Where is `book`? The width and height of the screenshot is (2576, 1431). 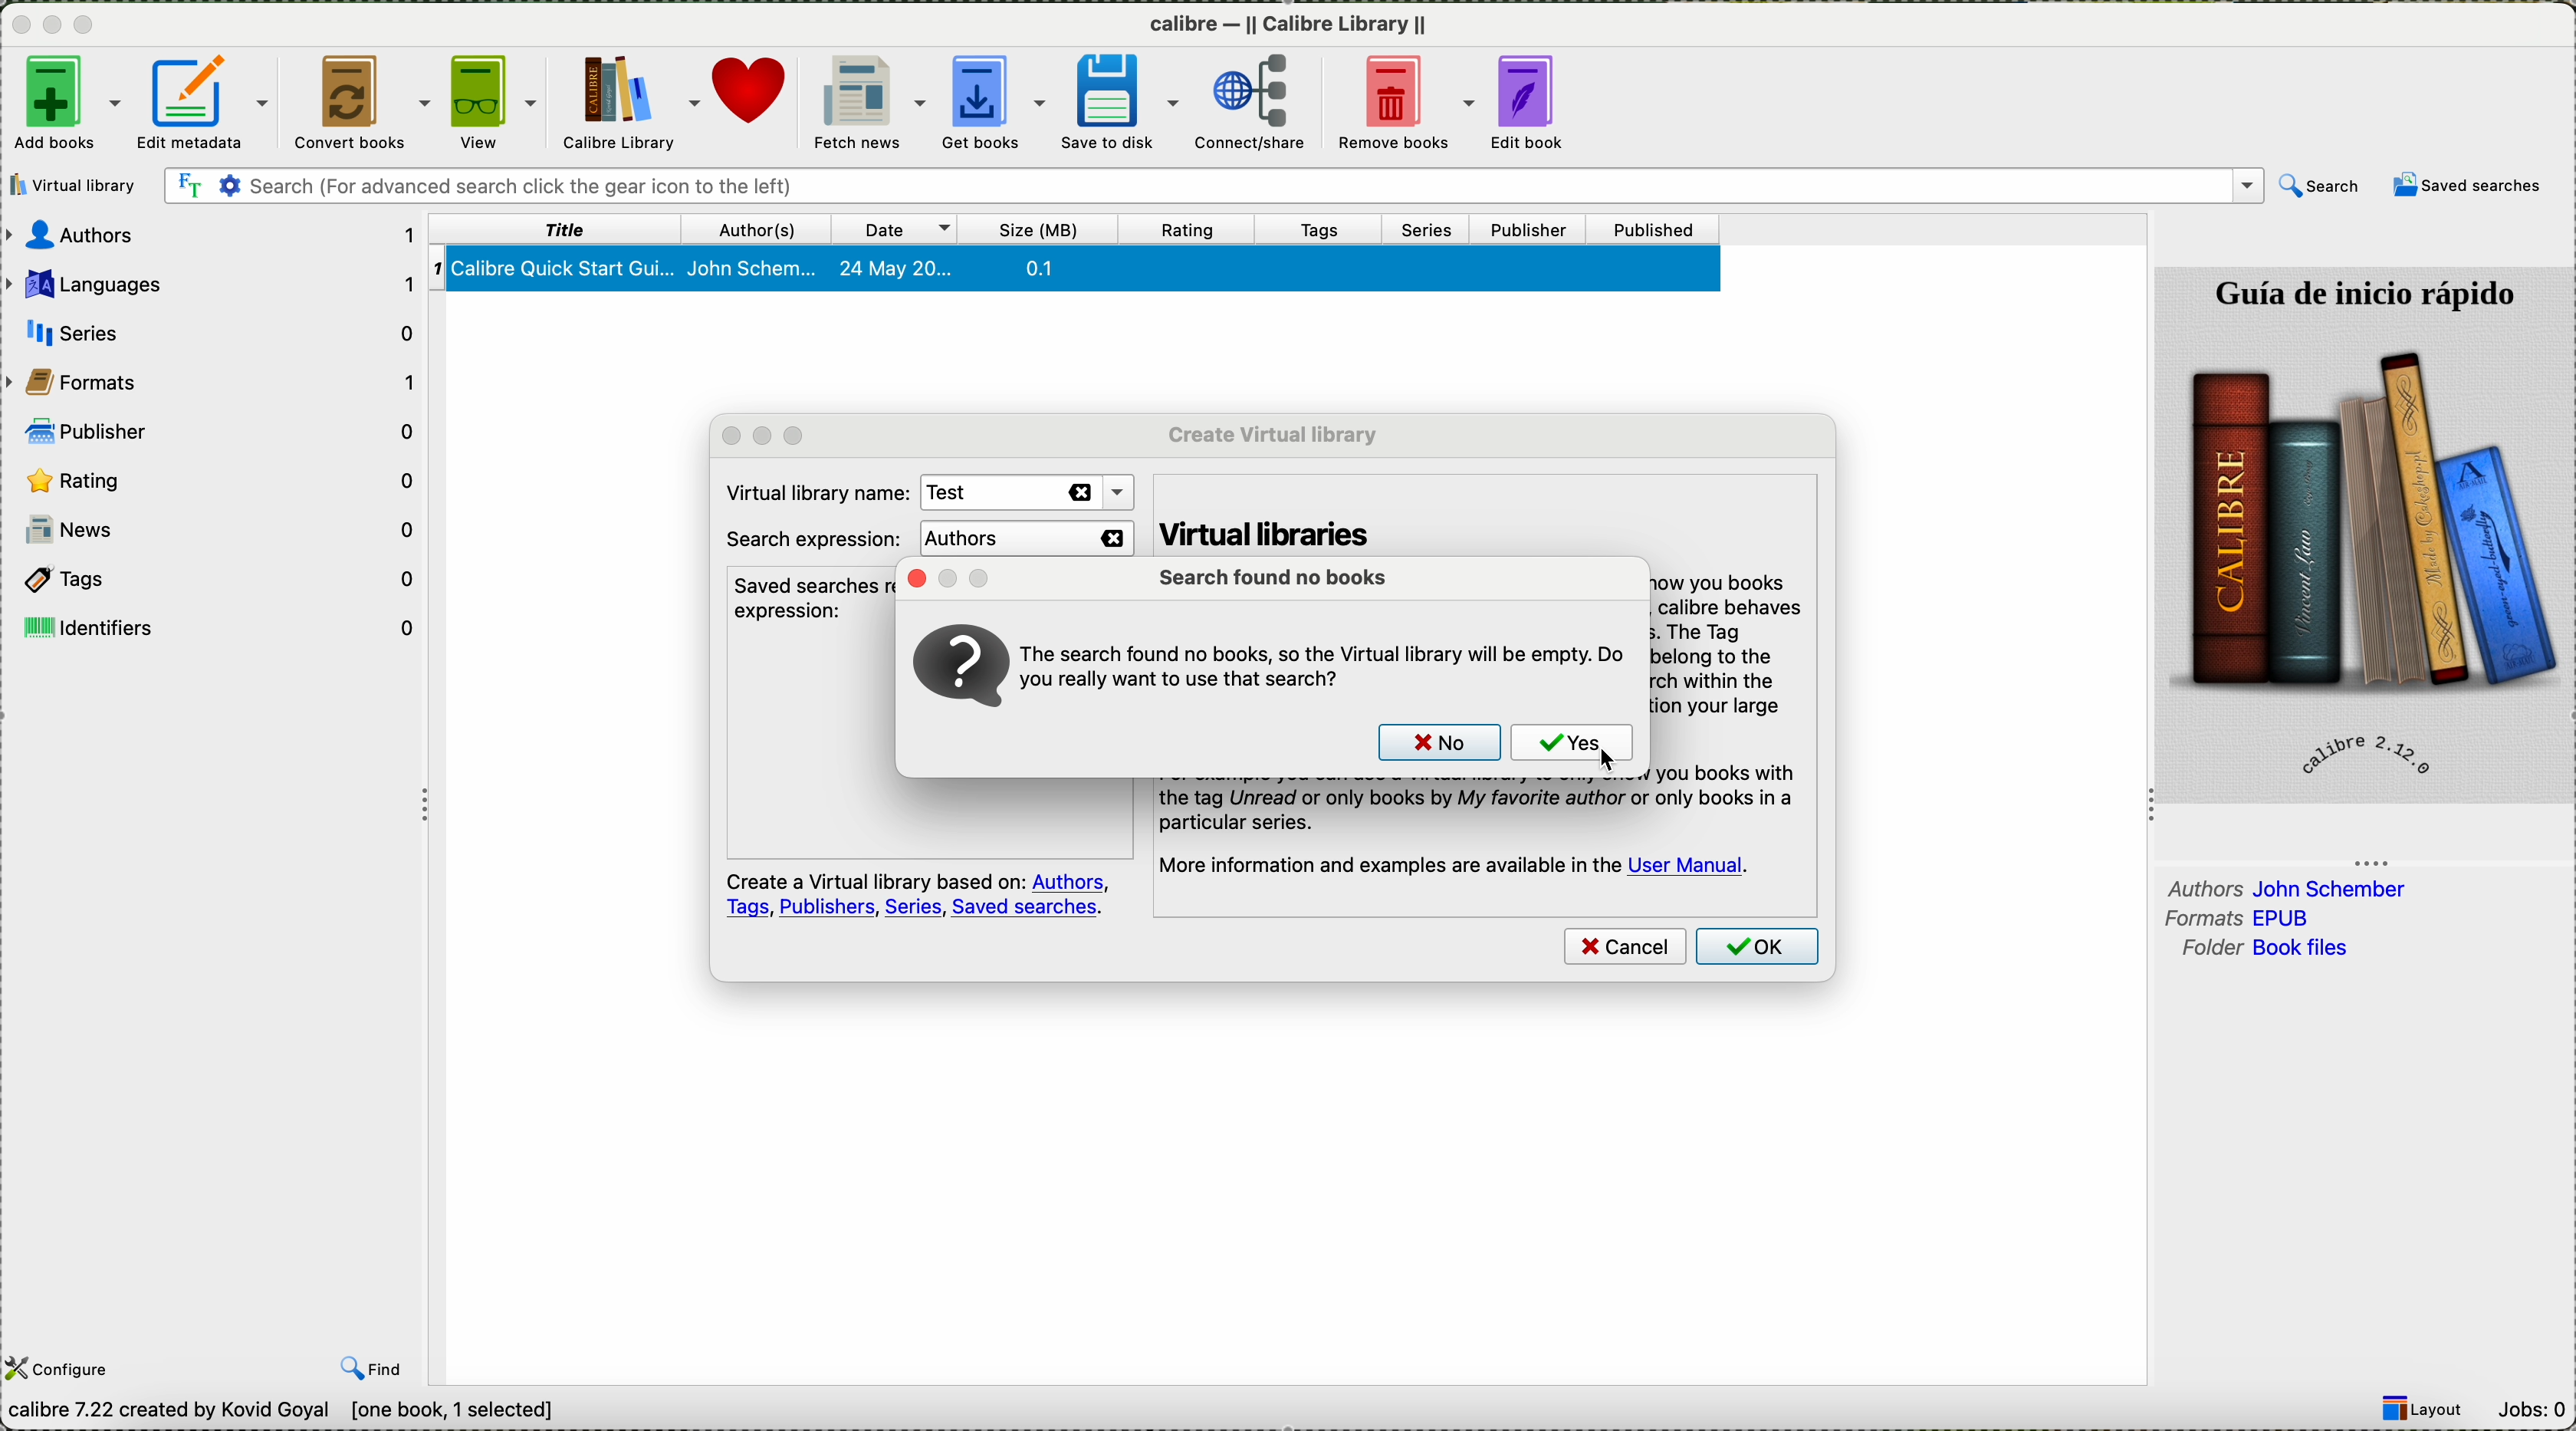 book is located at coordinates (1079, 272).